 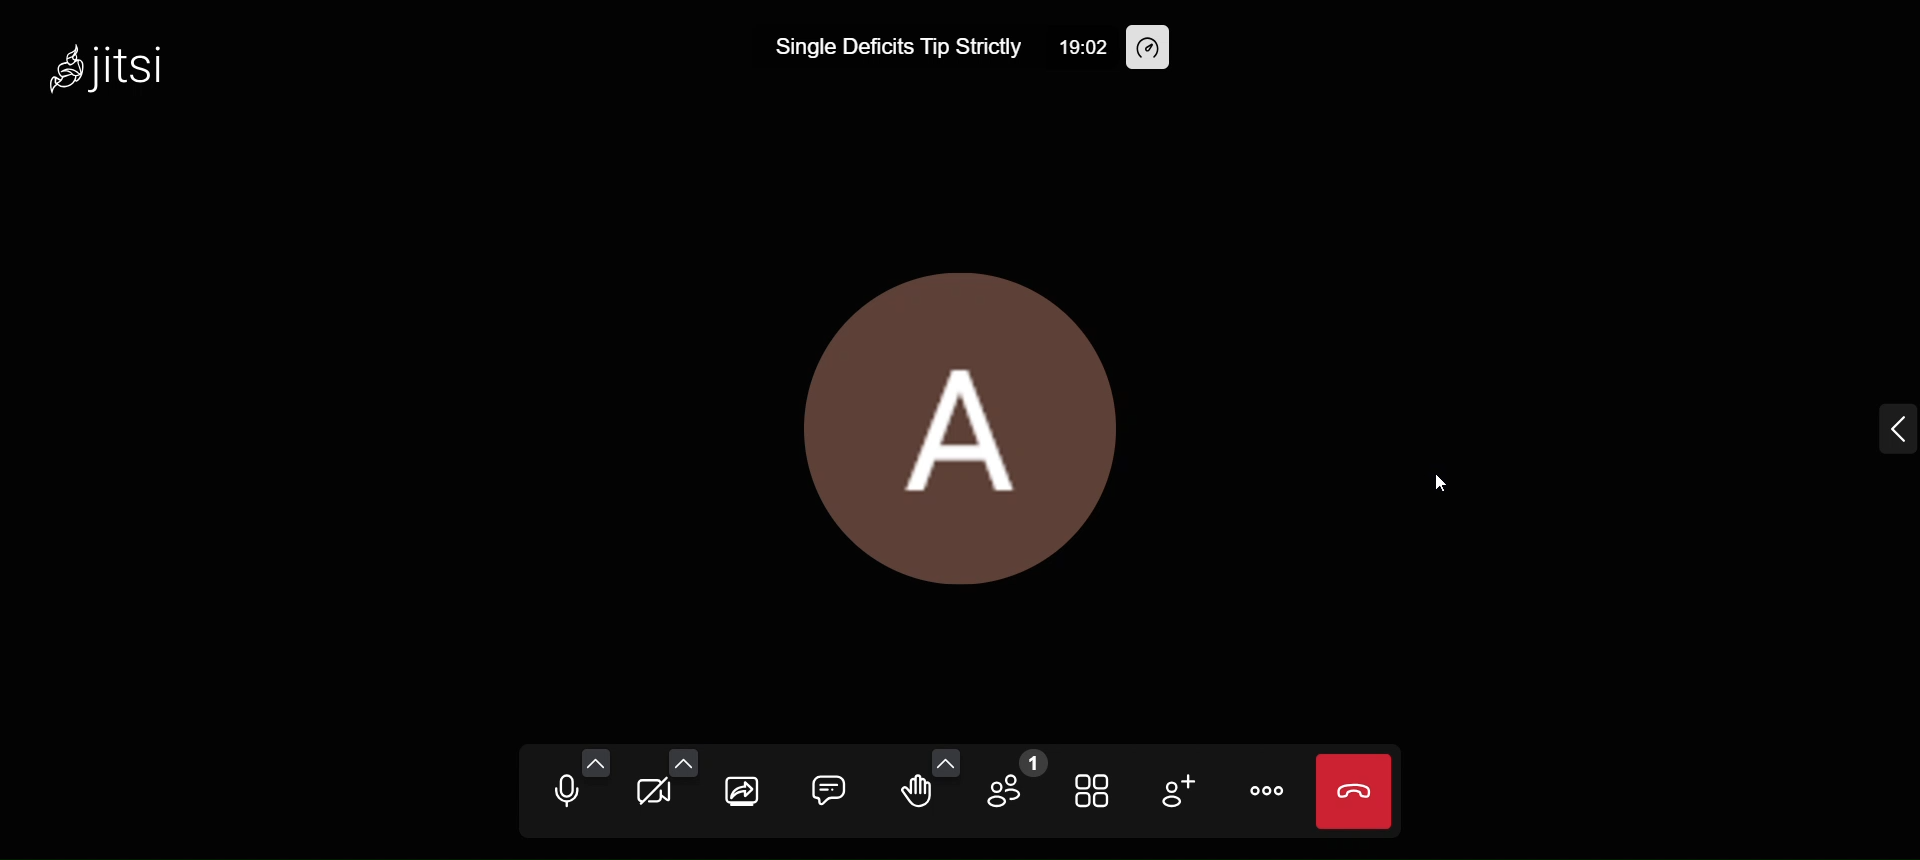 What do you see at coordinates (1877, 437) in the screenshot?
I see `expand` at bounding box center [1877, 437].